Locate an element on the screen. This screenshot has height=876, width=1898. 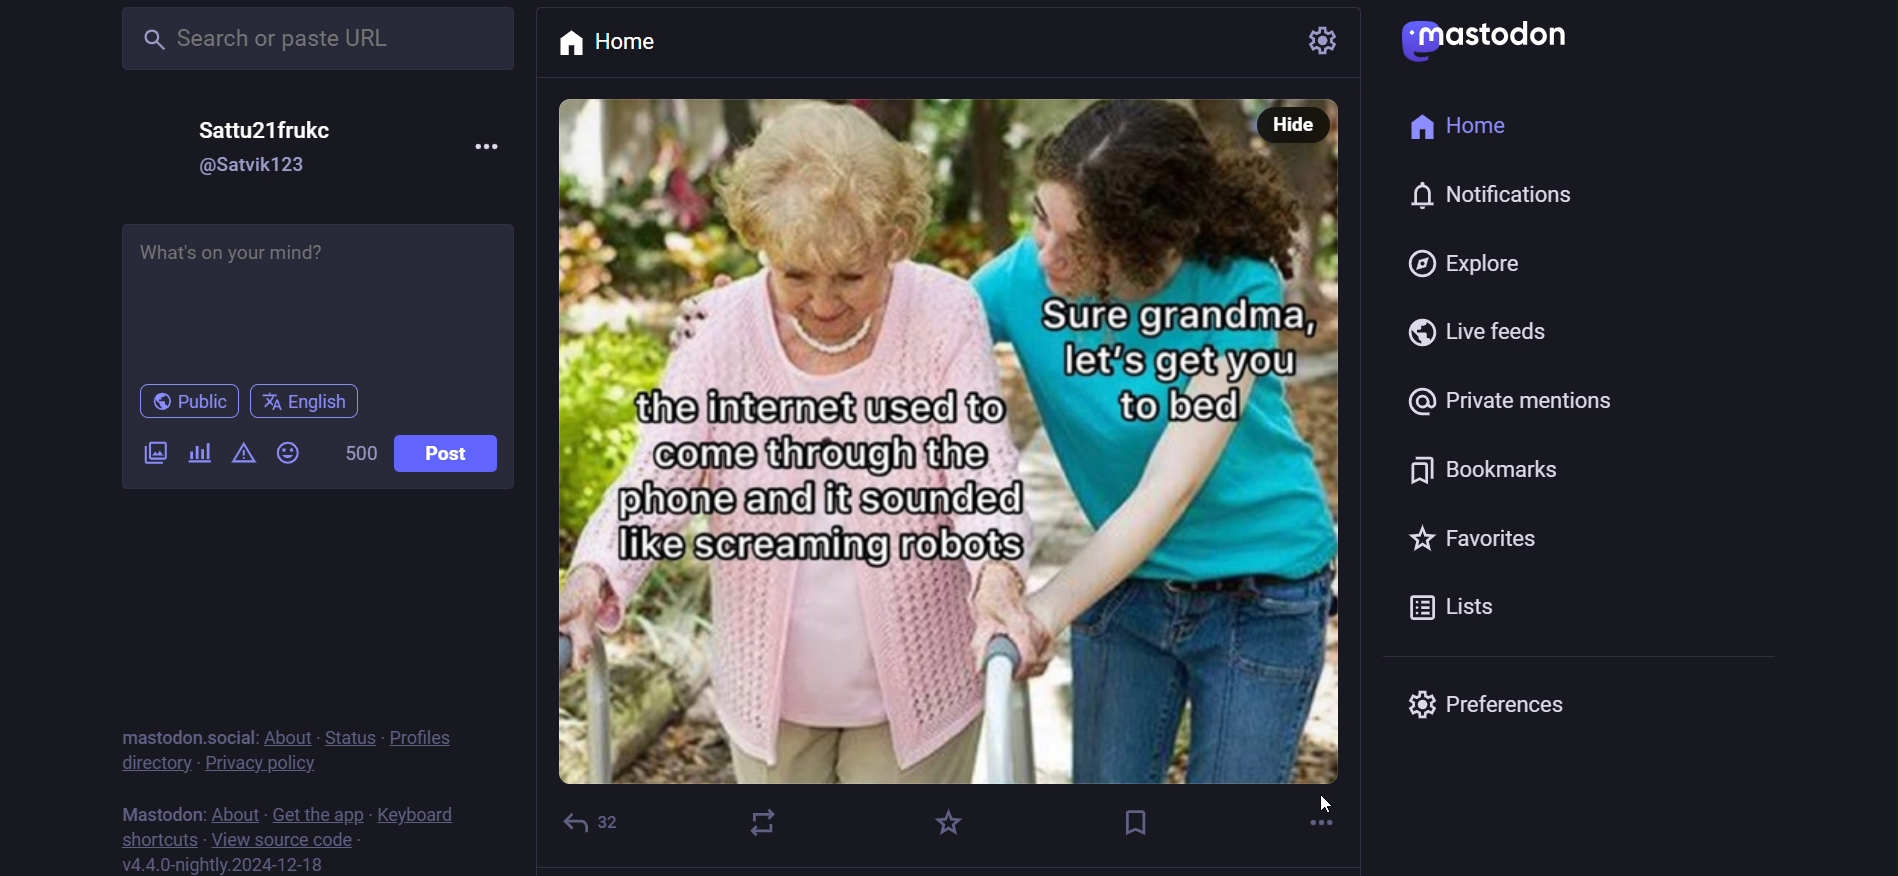
directory is located at coordinates (146, 762).